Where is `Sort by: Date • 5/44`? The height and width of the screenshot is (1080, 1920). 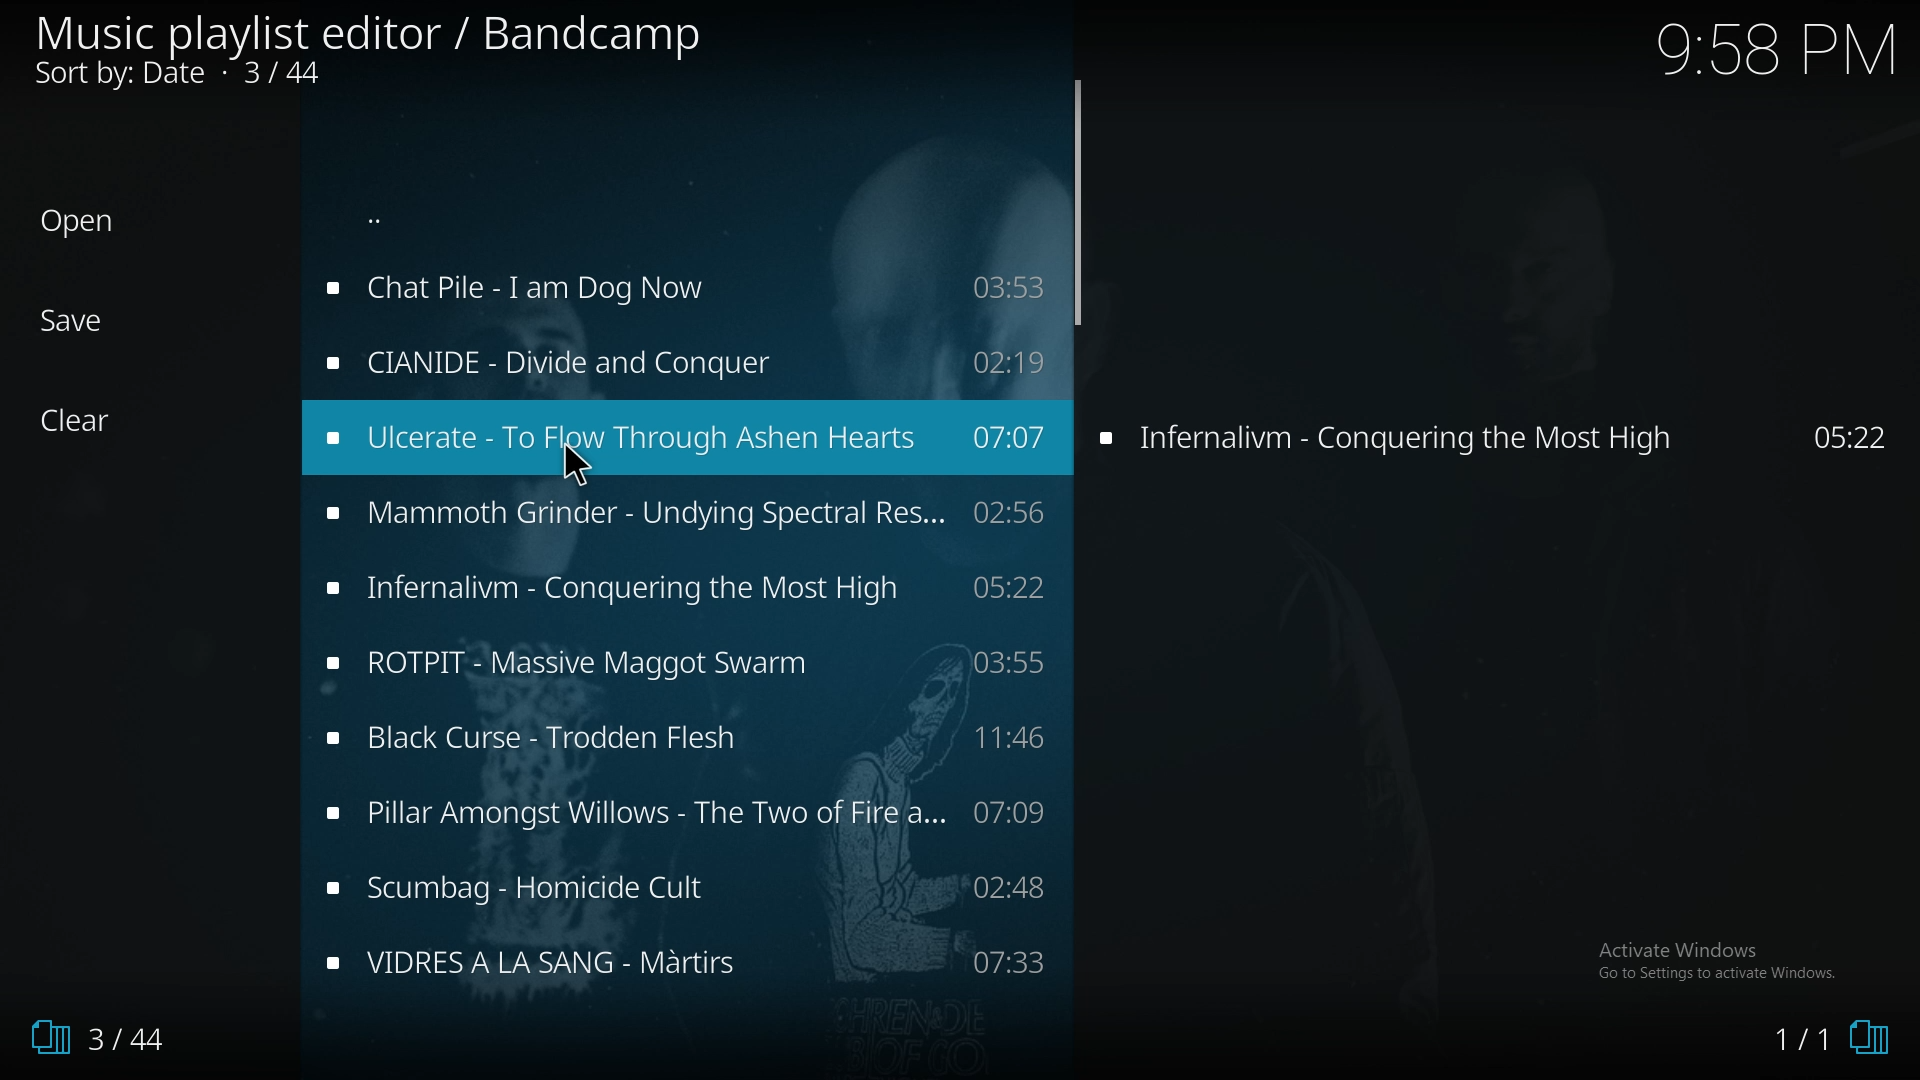
Sort by: Date • 5/44 is located at coordinates (212, 76).